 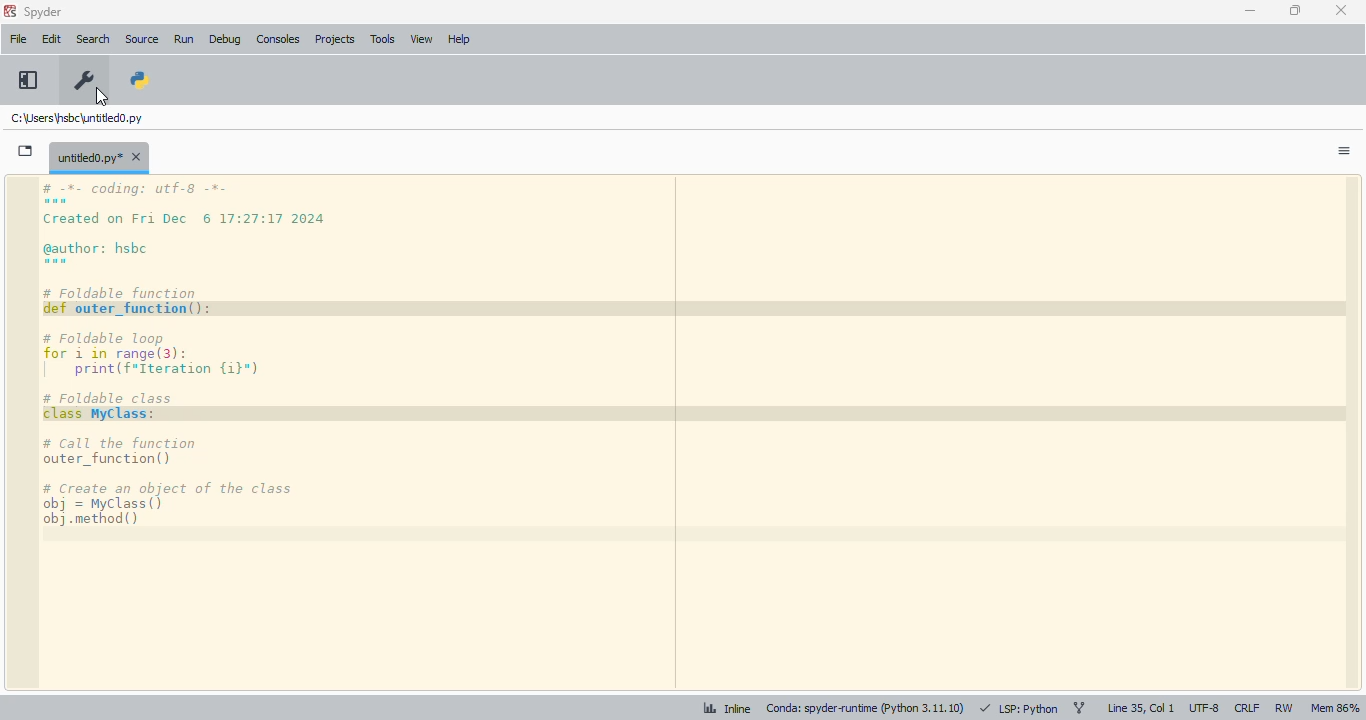 What do you see at coordinates (85, 80) in the screenshot?
I see `preferences` at bounding box center [85, 80].